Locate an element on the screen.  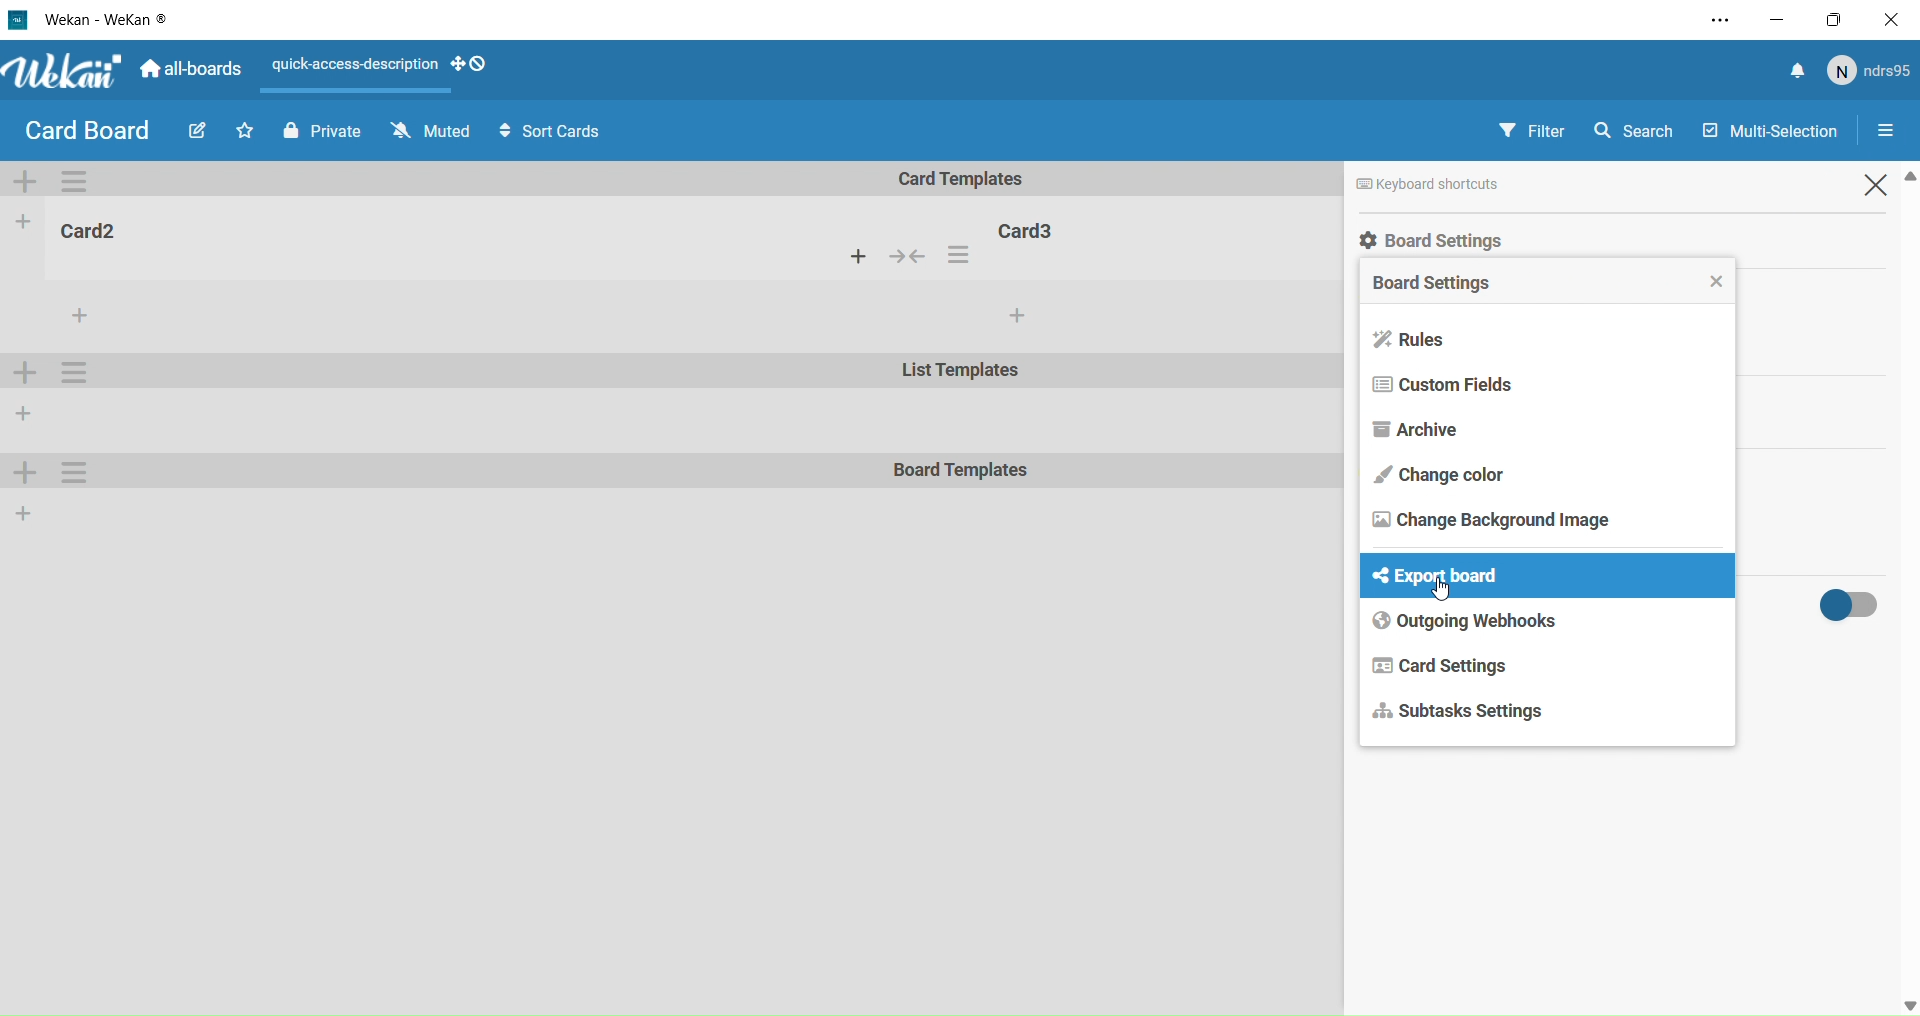
Settings is located at coordinates (1894, 132).